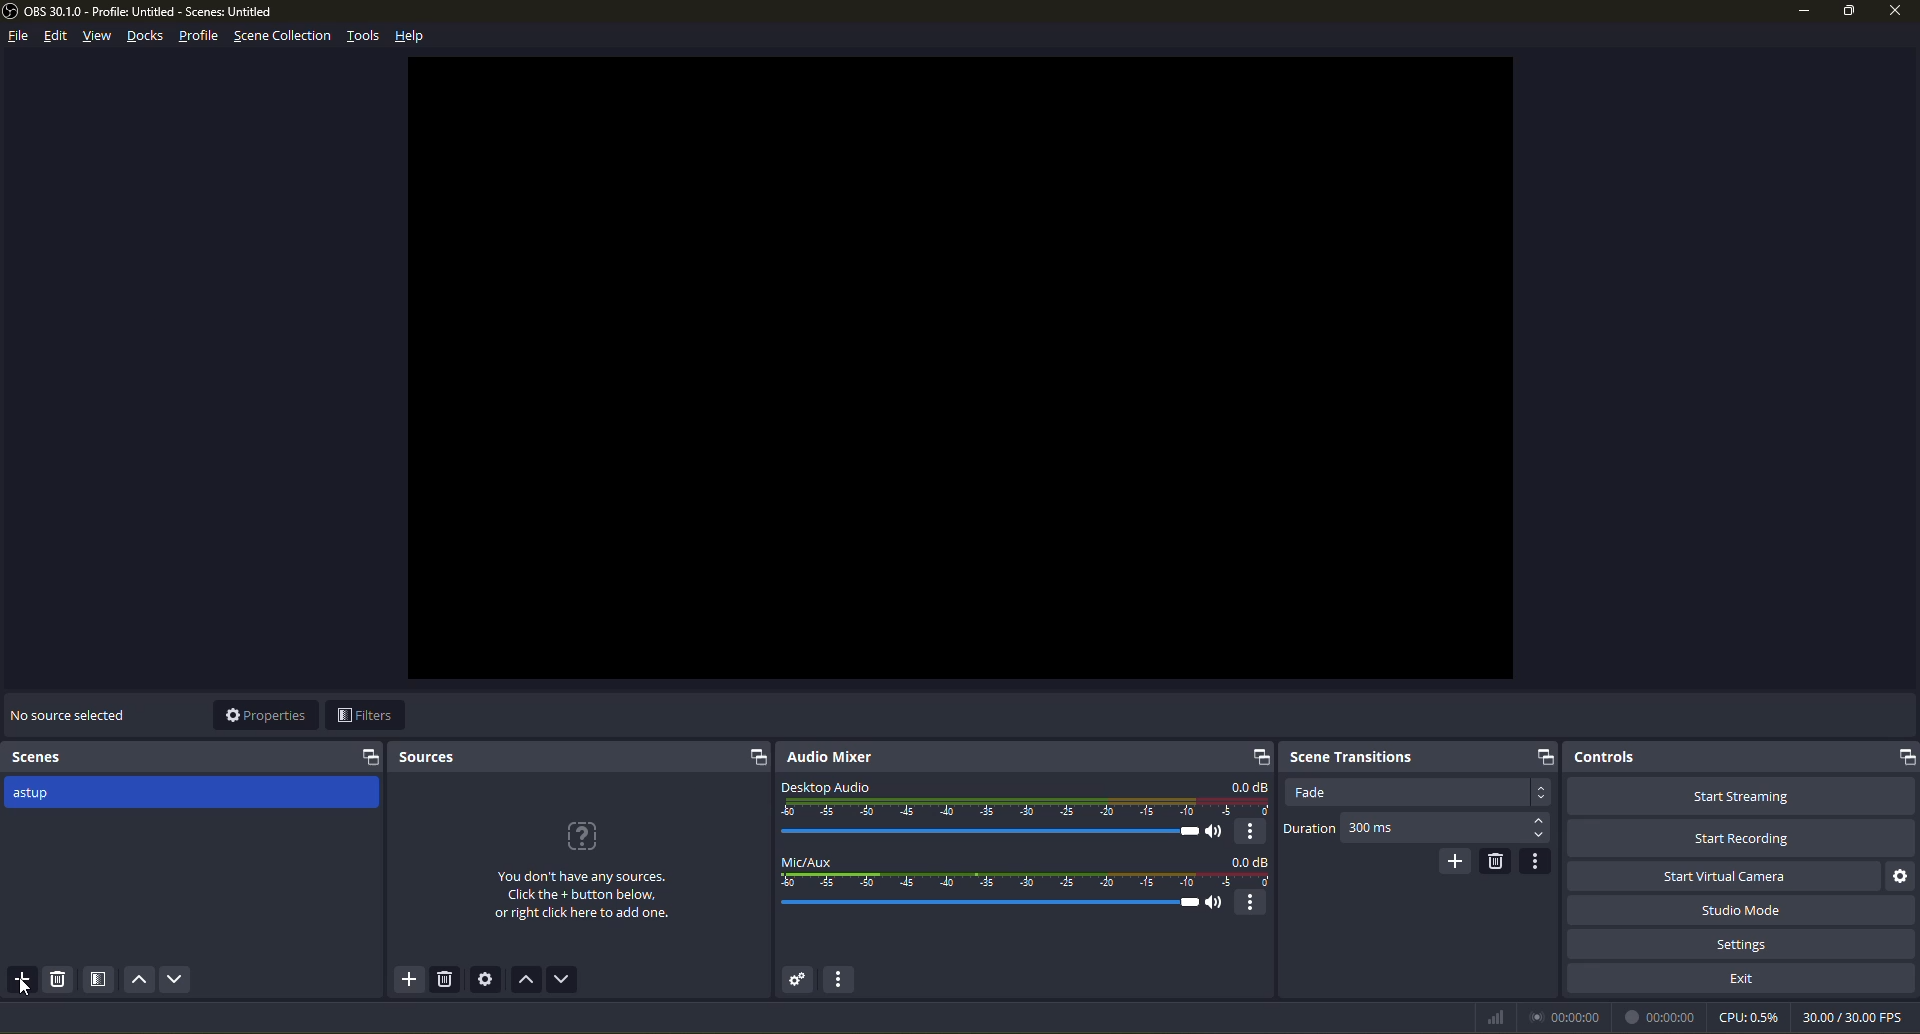 This screenshot has height=1034, width=1920. What do you see at coordinates (1537, 860) in the screenshot?
I see `transition properties` at bounding box center [1537, 860].